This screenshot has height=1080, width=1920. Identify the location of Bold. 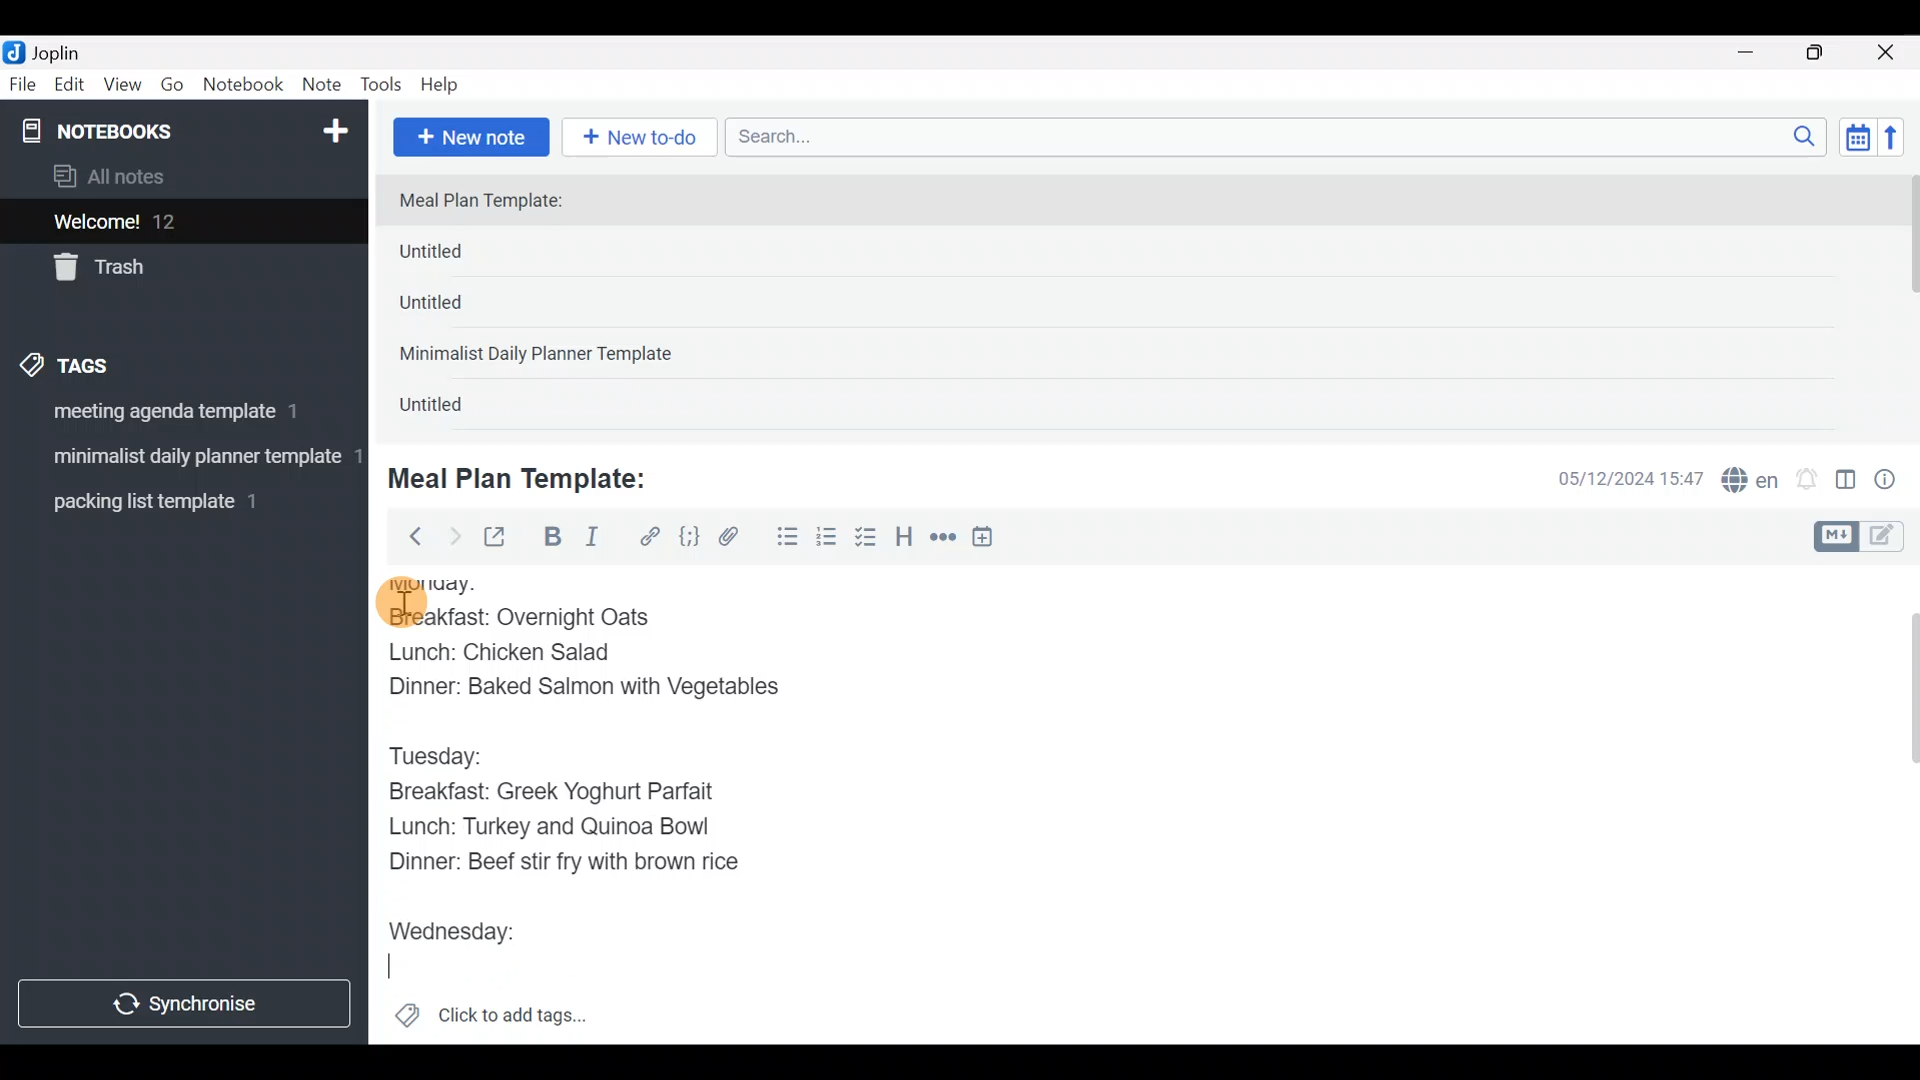
(551, 539).